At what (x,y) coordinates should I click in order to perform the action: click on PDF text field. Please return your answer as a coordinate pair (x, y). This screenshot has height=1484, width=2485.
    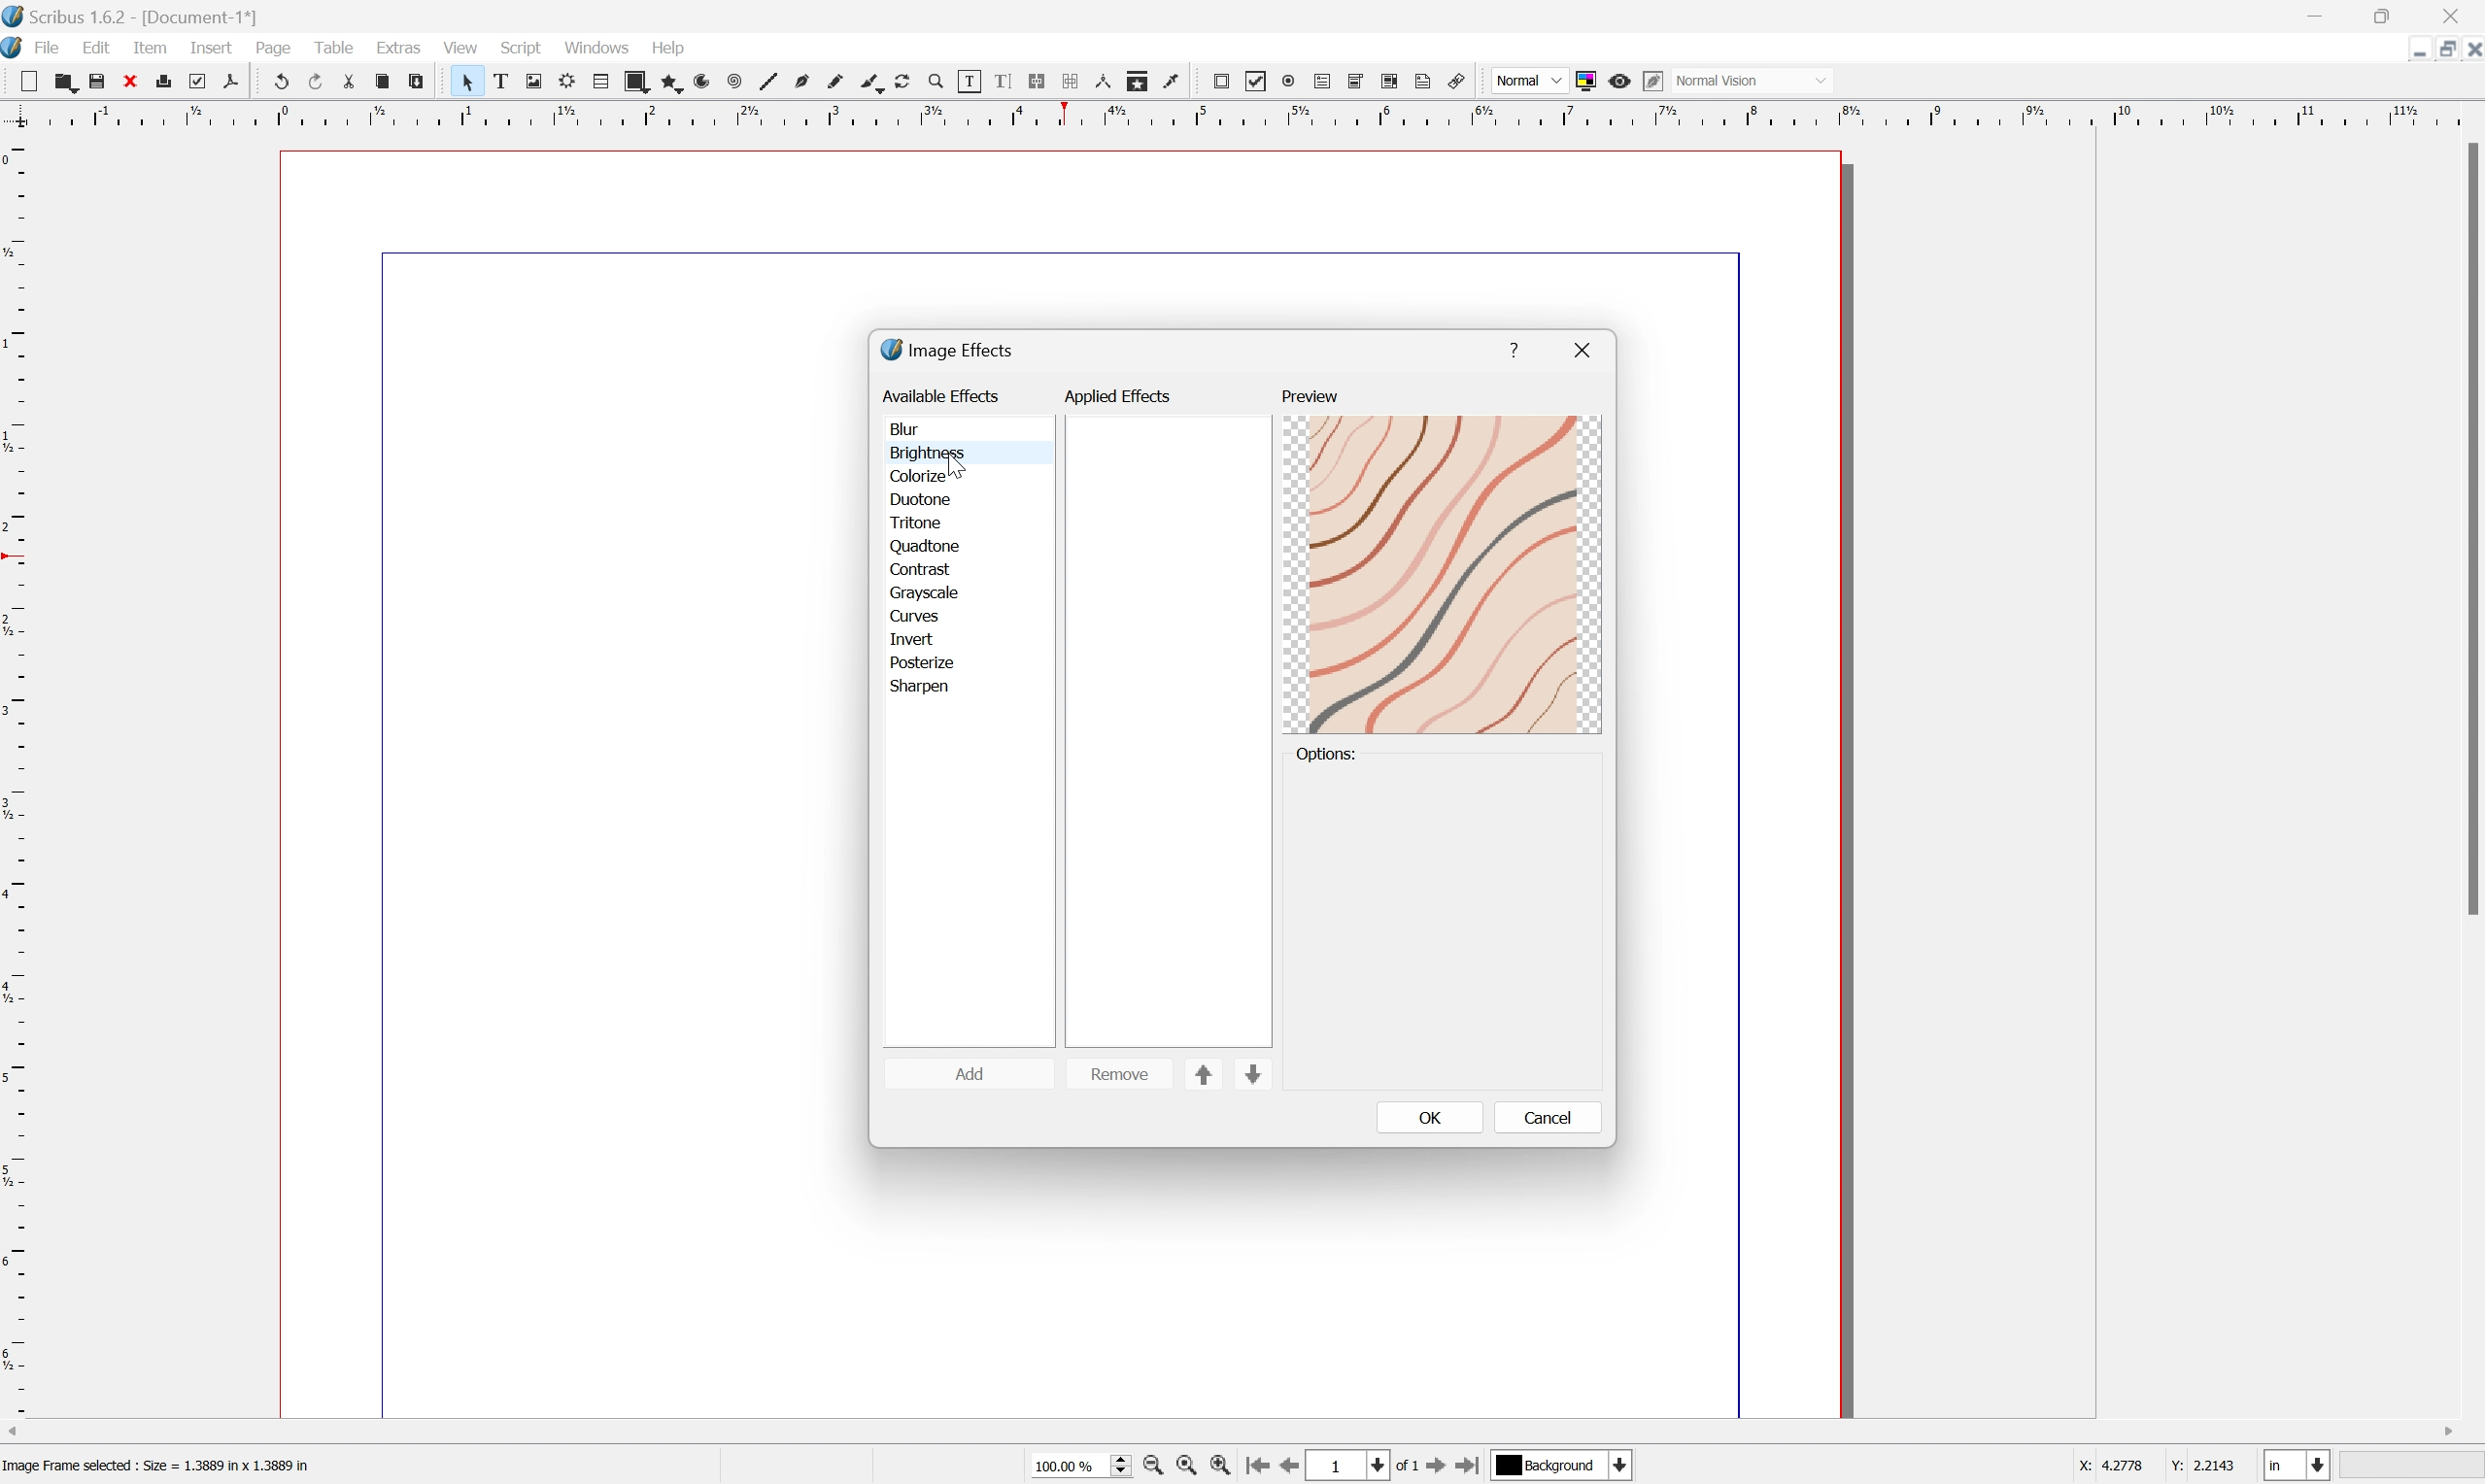
    Looking at the image, I should click on (1320, 83).